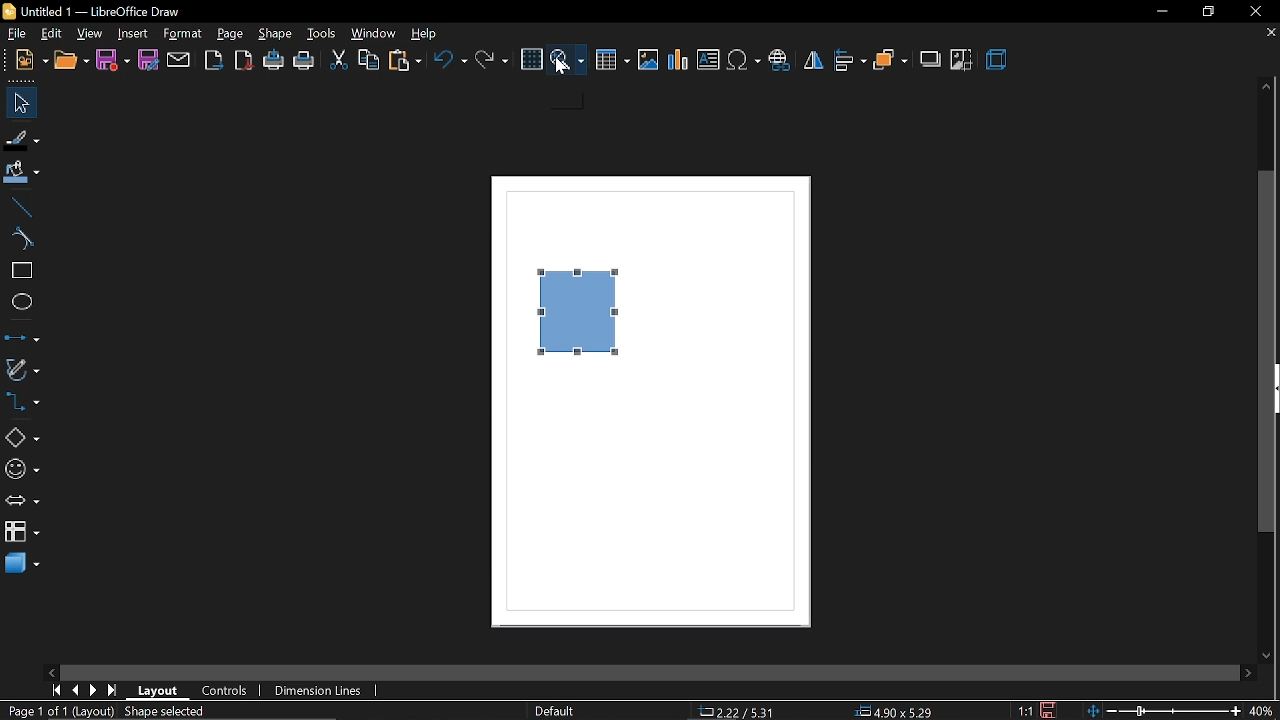 Image resolution: width=1280 pixels, height=720 pixels. What do you see at coordinates (159, 692) in the screenshot?
I see `layout` at bounding box center [159, 692].